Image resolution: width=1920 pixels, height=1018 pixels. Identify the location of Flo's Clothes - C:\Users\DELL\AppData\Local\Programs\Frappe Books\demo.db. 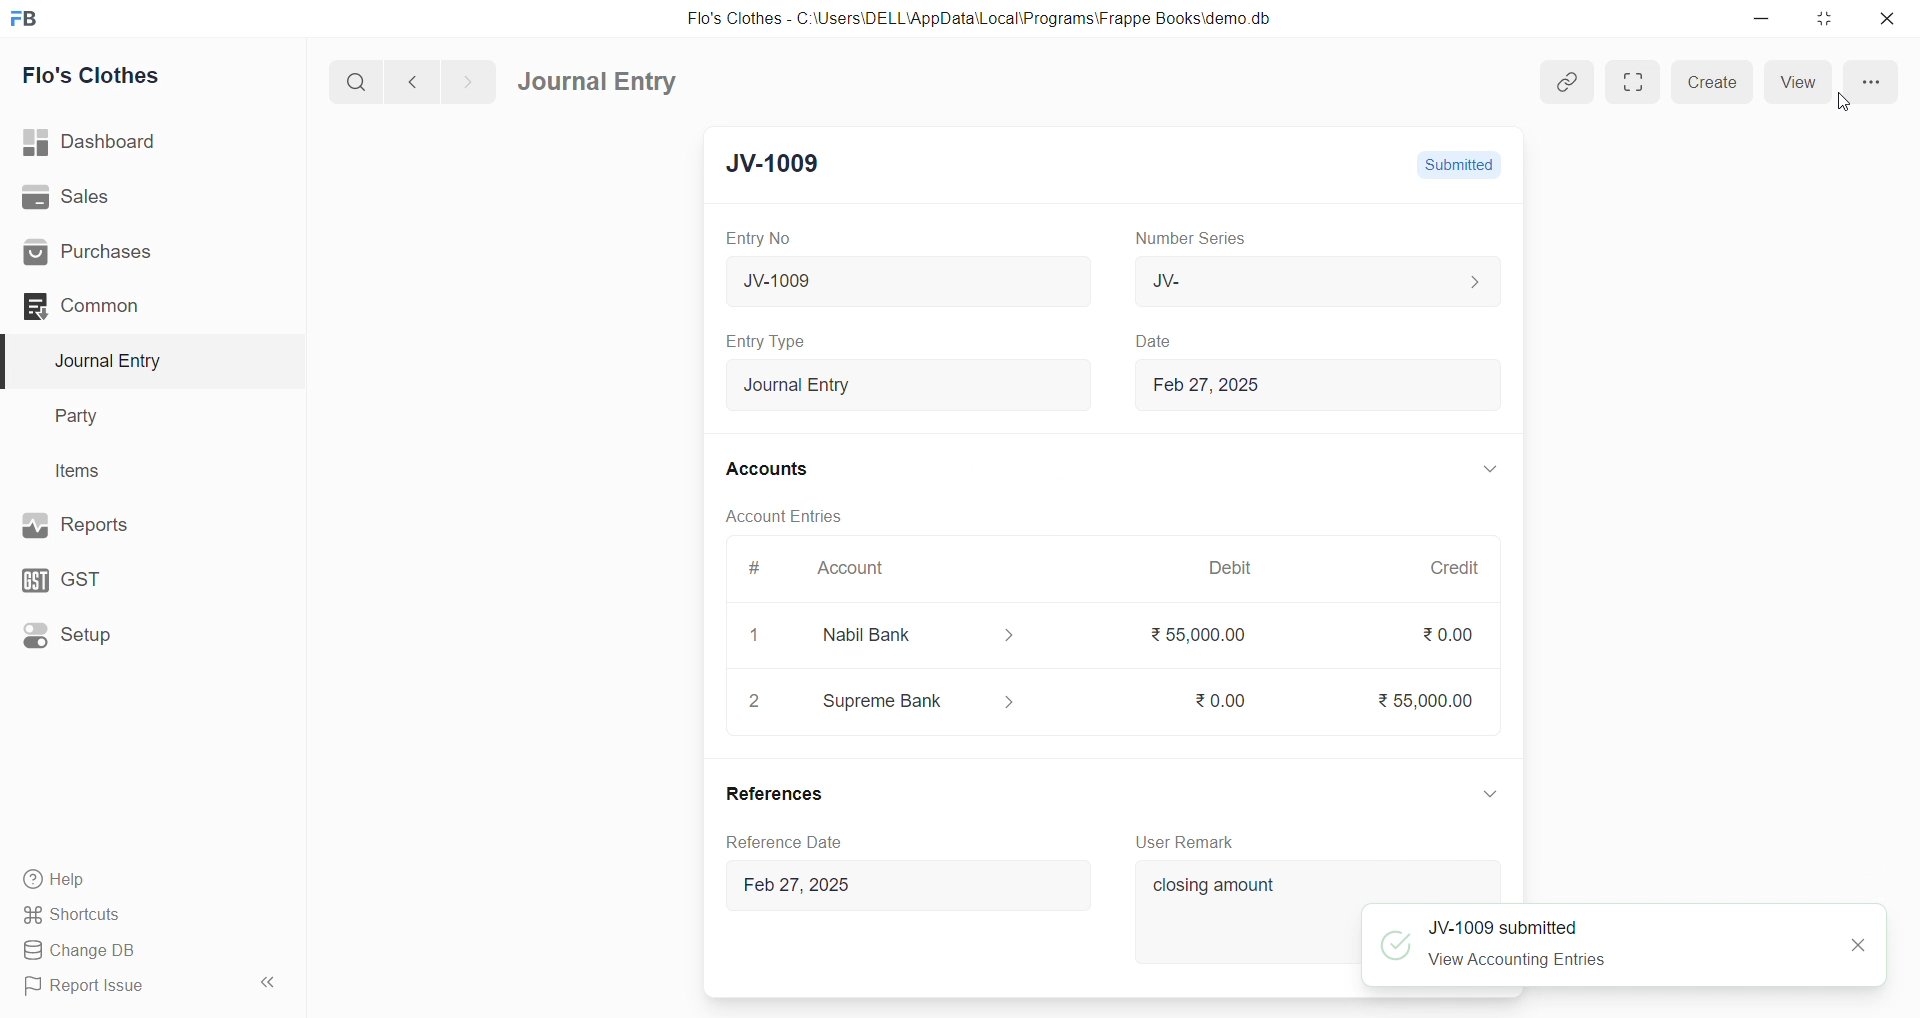
(979, 17).